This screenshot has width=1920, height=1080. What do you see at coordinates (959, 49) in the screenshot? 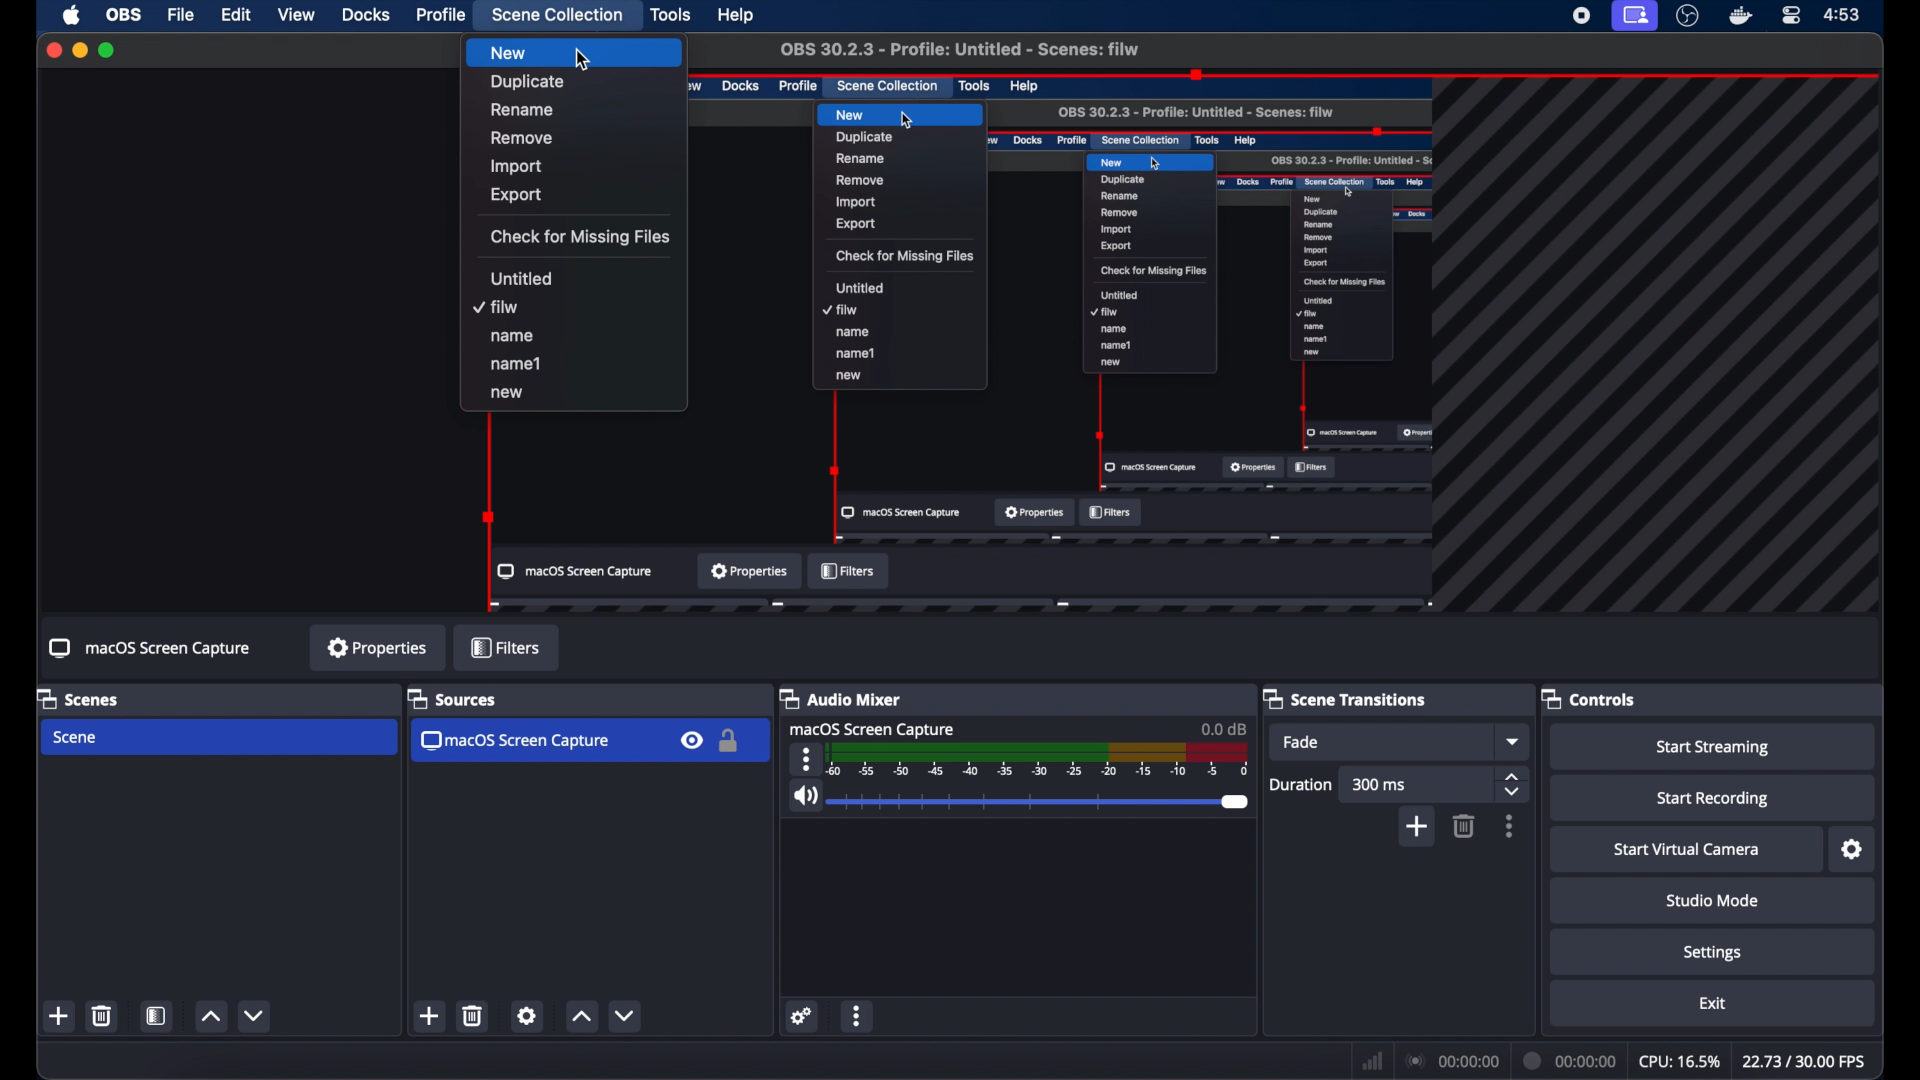
I see `OBS 30.2.3 - Profile: Untitled -Scenes : filw` at bounding box center [959, 49].